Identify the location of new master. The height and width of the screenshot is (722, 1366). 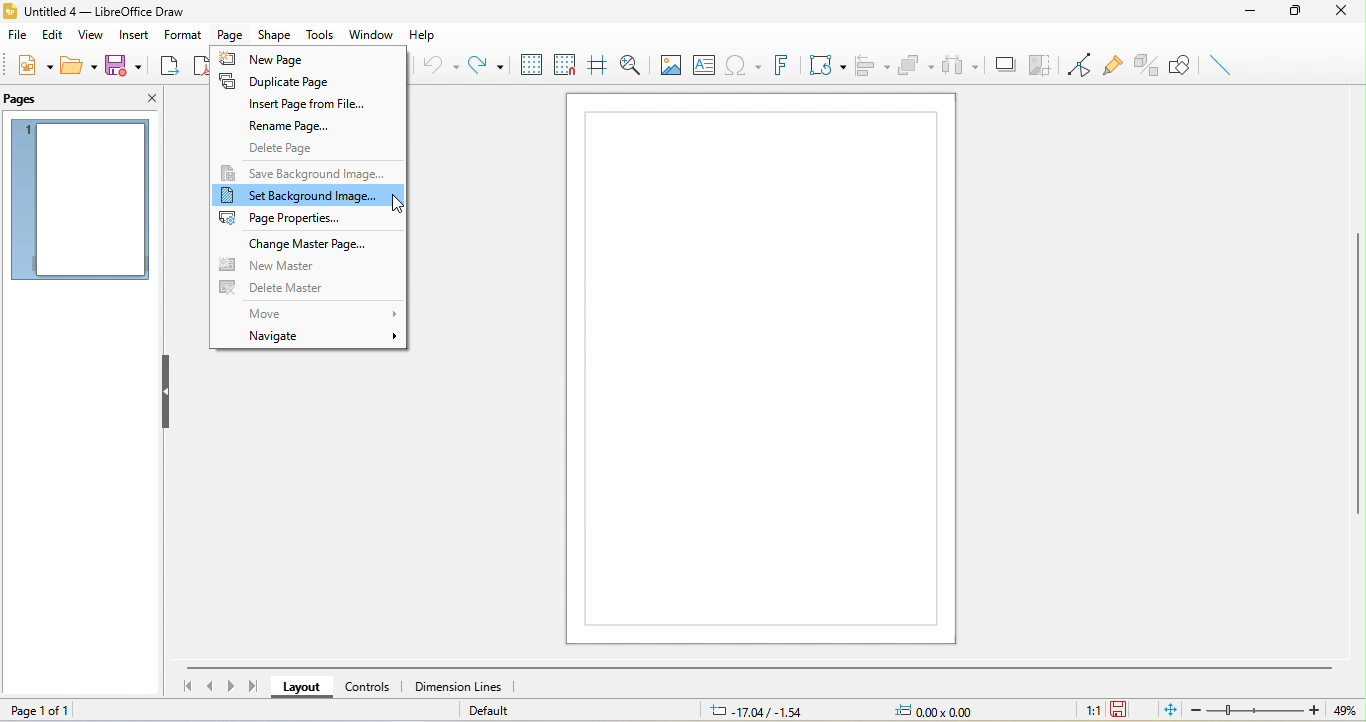
(282, 266).